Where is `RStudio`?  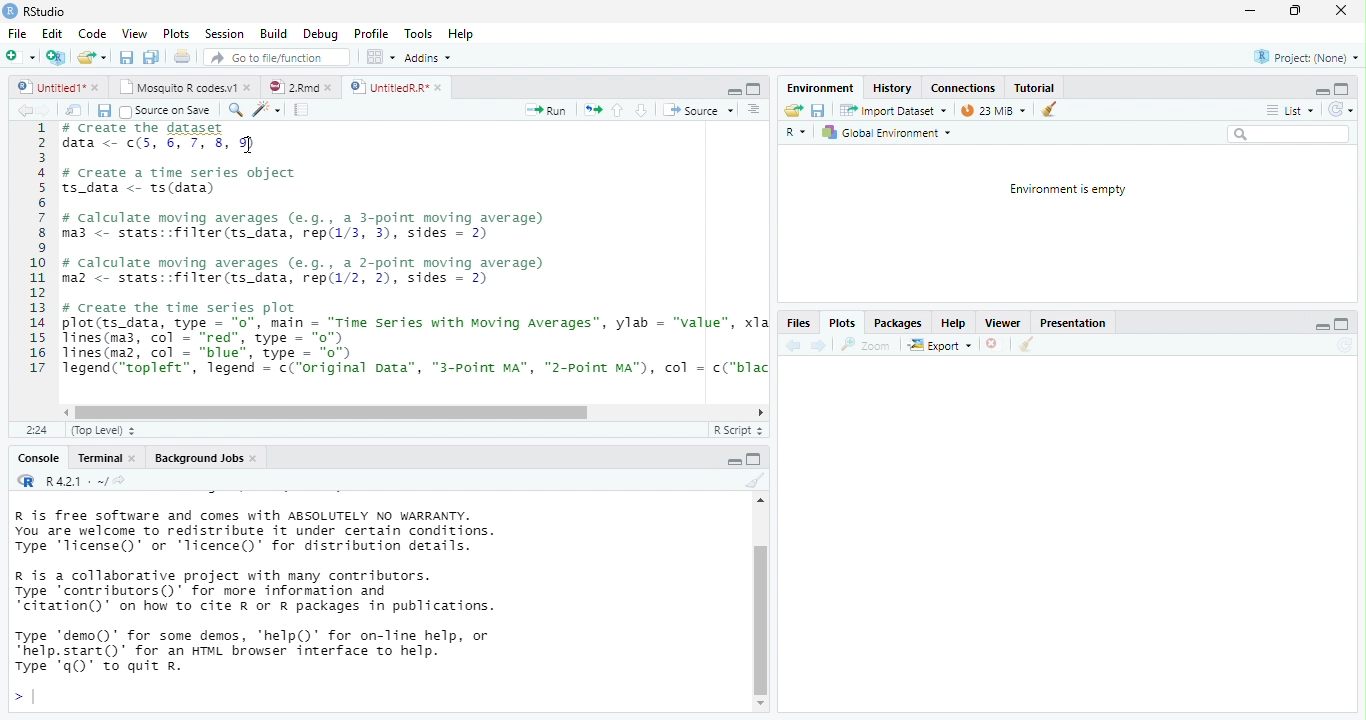 RStudio is located at coordinates (36, 10).